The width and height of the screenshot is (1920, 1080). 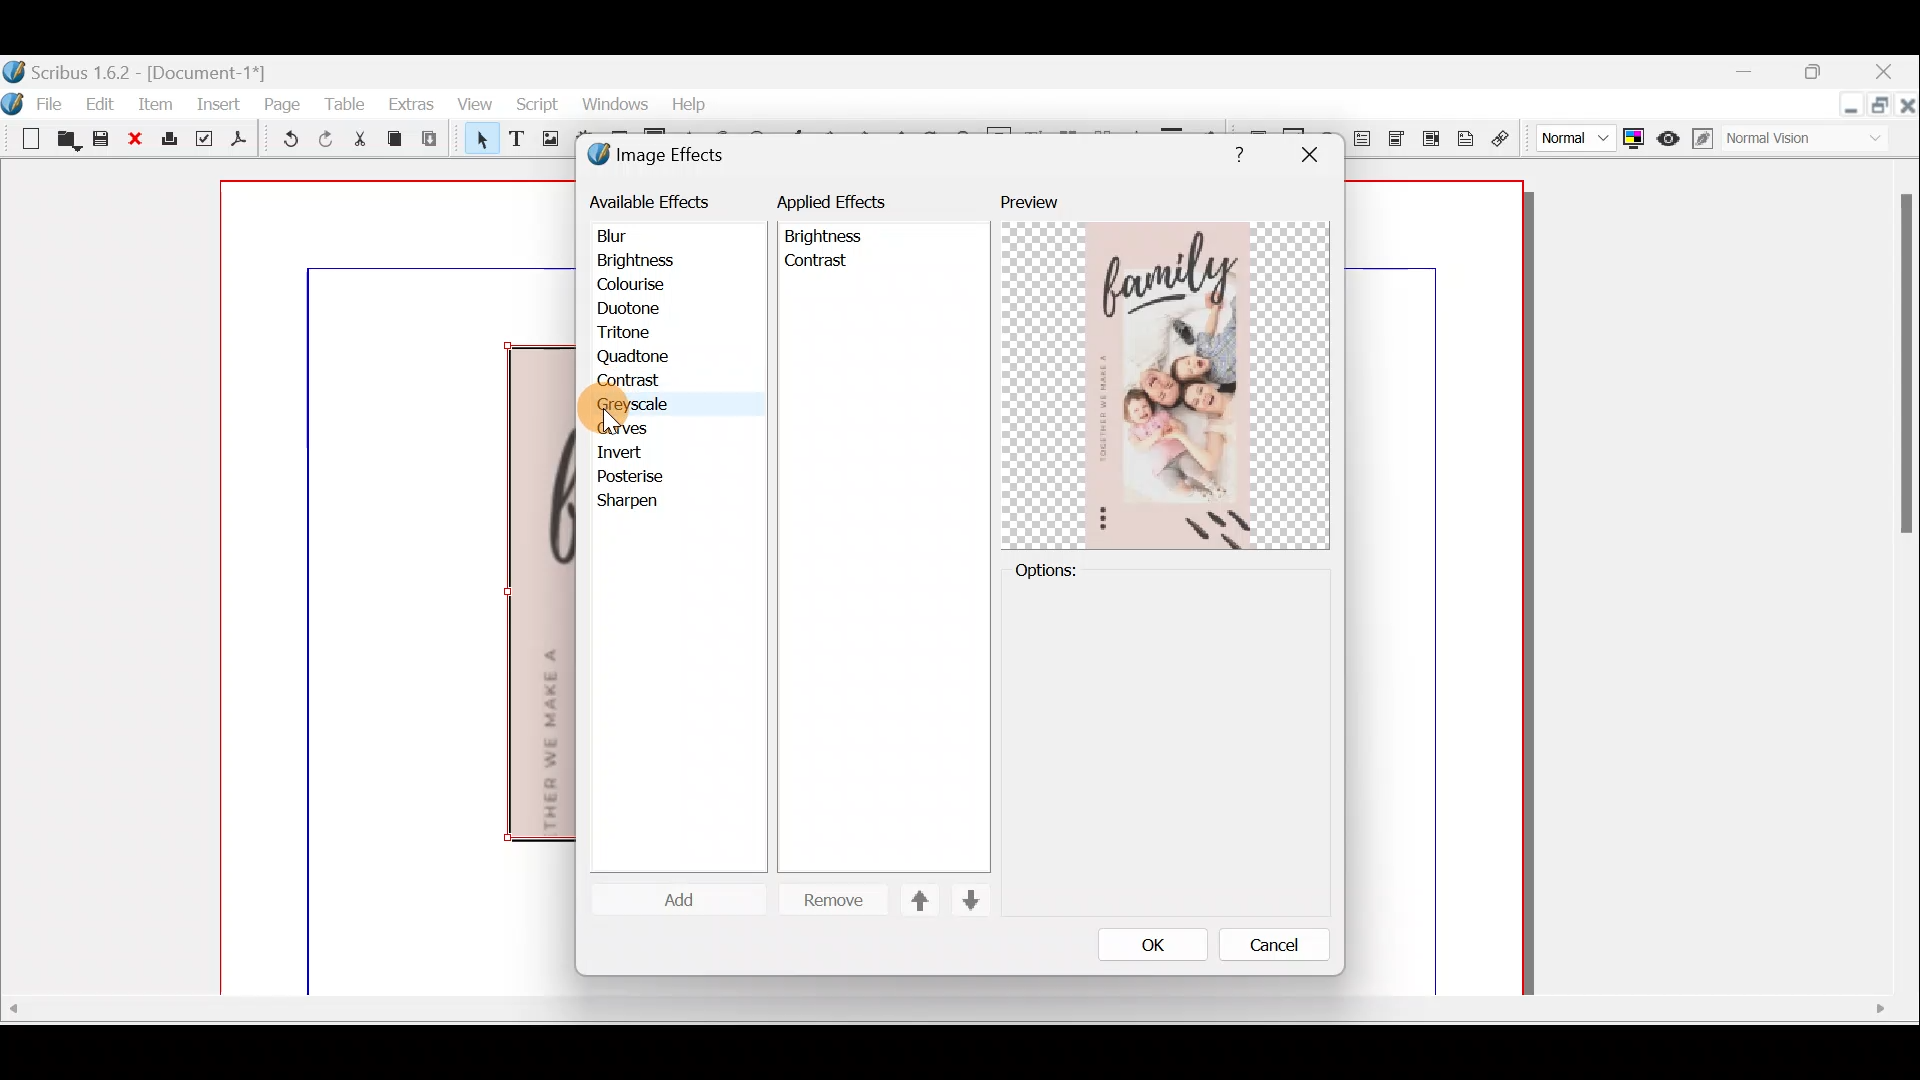 What do you see at coordinates (1167, 741) in the screenshot?
I see `Options` at bounding box center [1167, 741].